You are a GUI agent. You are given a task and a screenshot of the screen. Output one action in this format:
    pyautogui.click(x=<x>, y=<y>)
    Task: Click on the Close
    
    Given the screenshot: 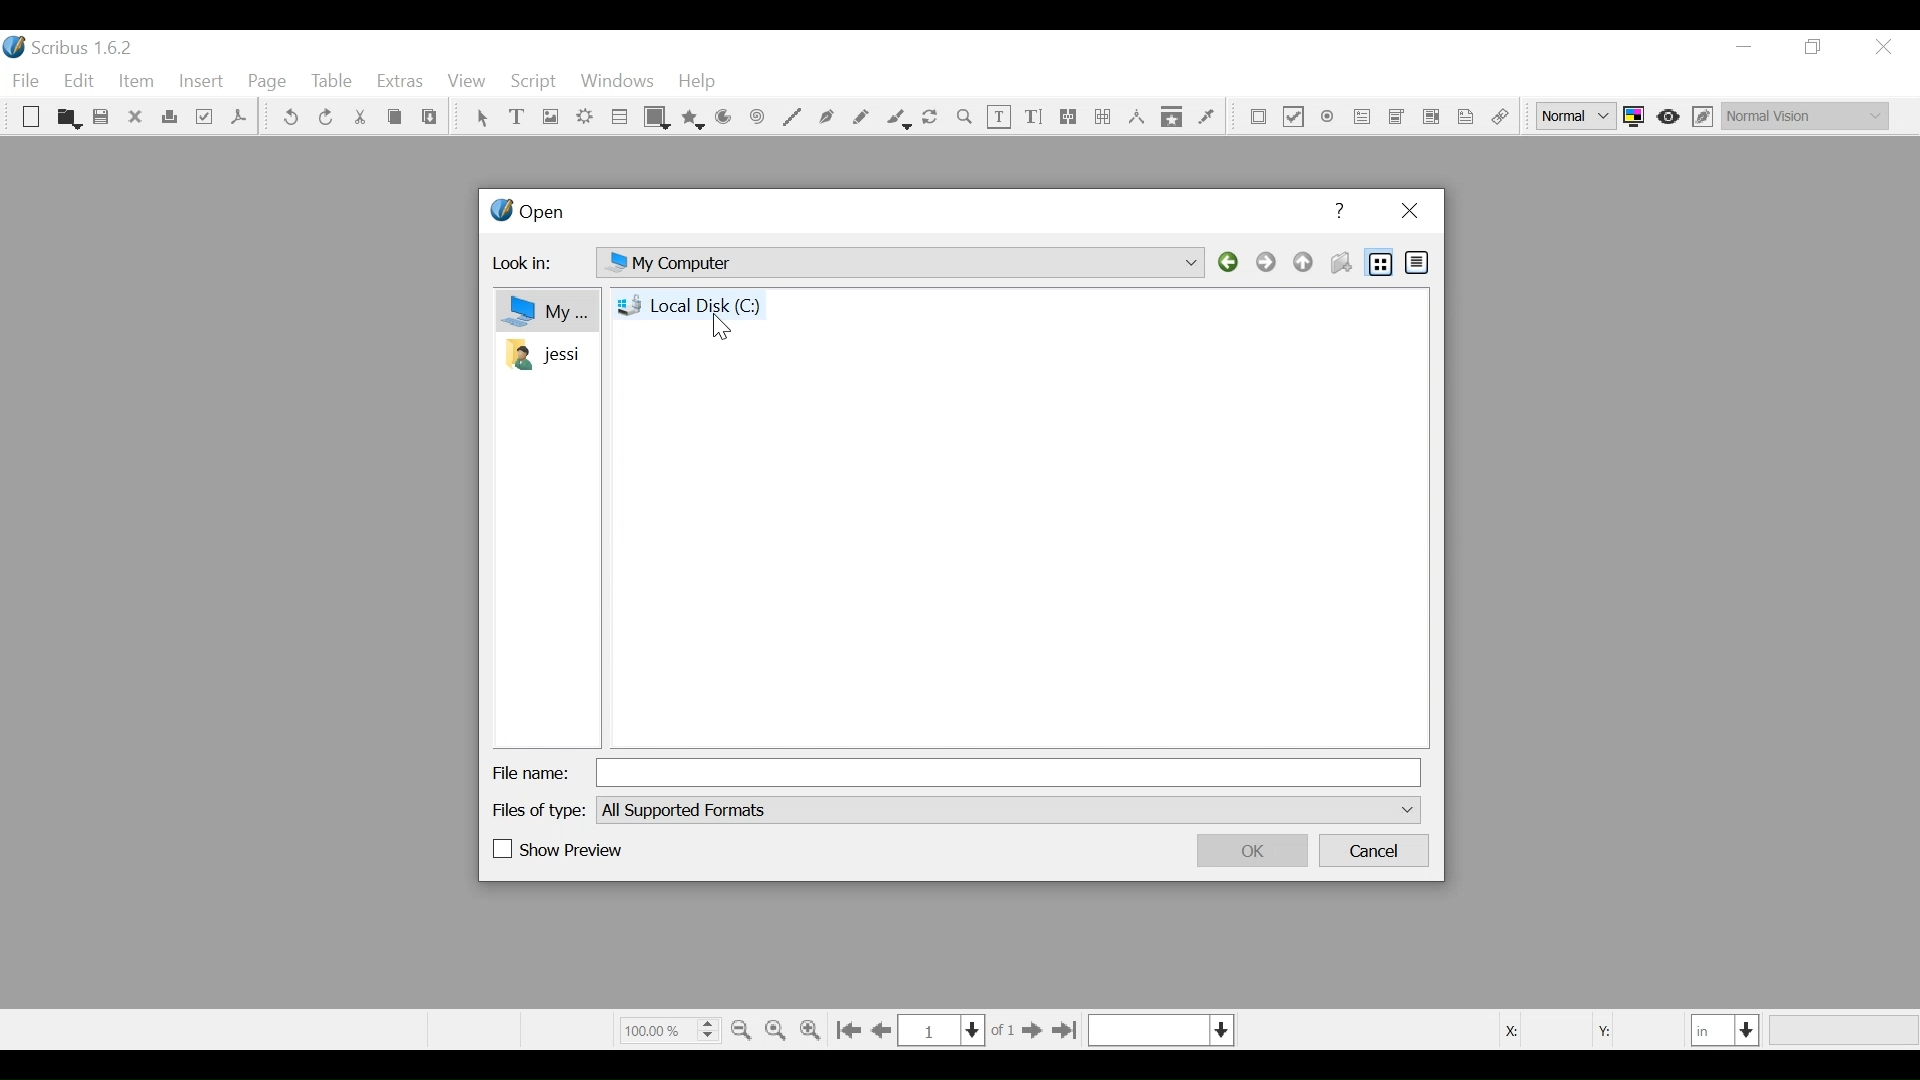 What is the action you would take?
    pyautogui.click(x=1408, y=212)
    